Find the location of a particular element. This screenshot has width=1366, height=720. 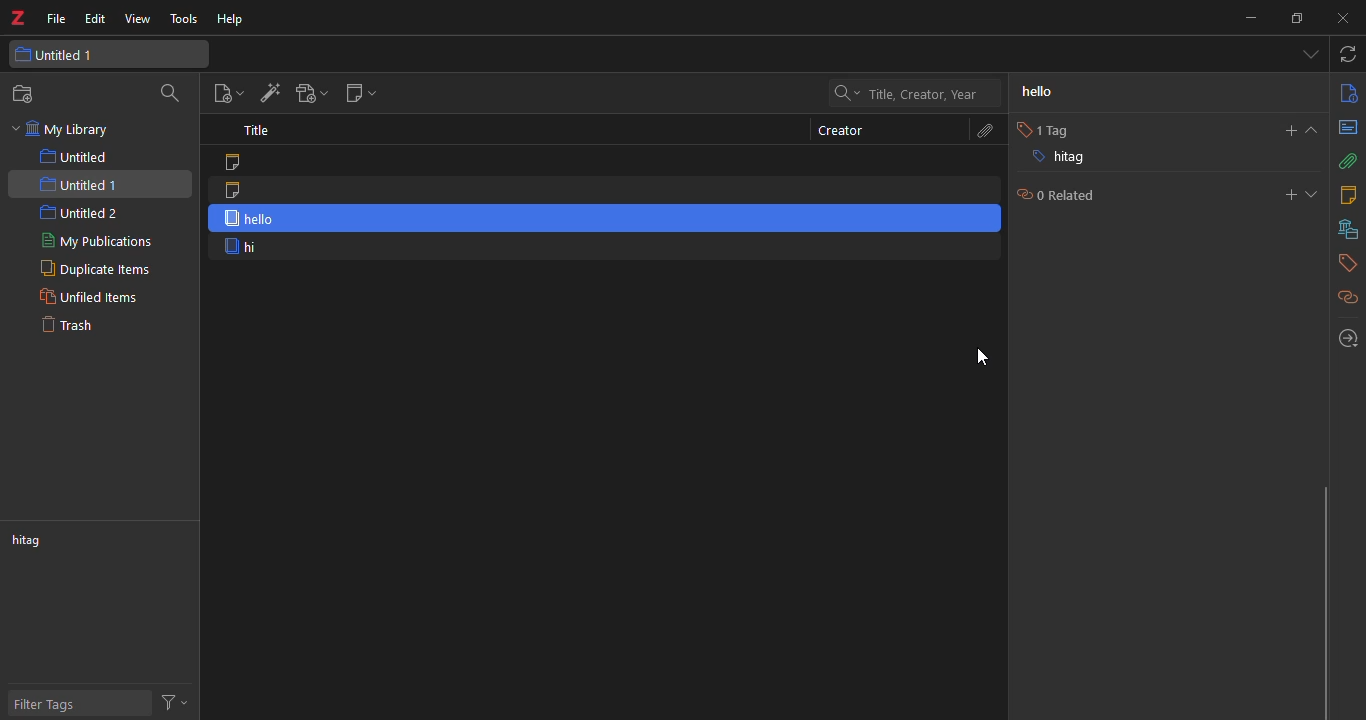

help is located at coordinates (234, 19).